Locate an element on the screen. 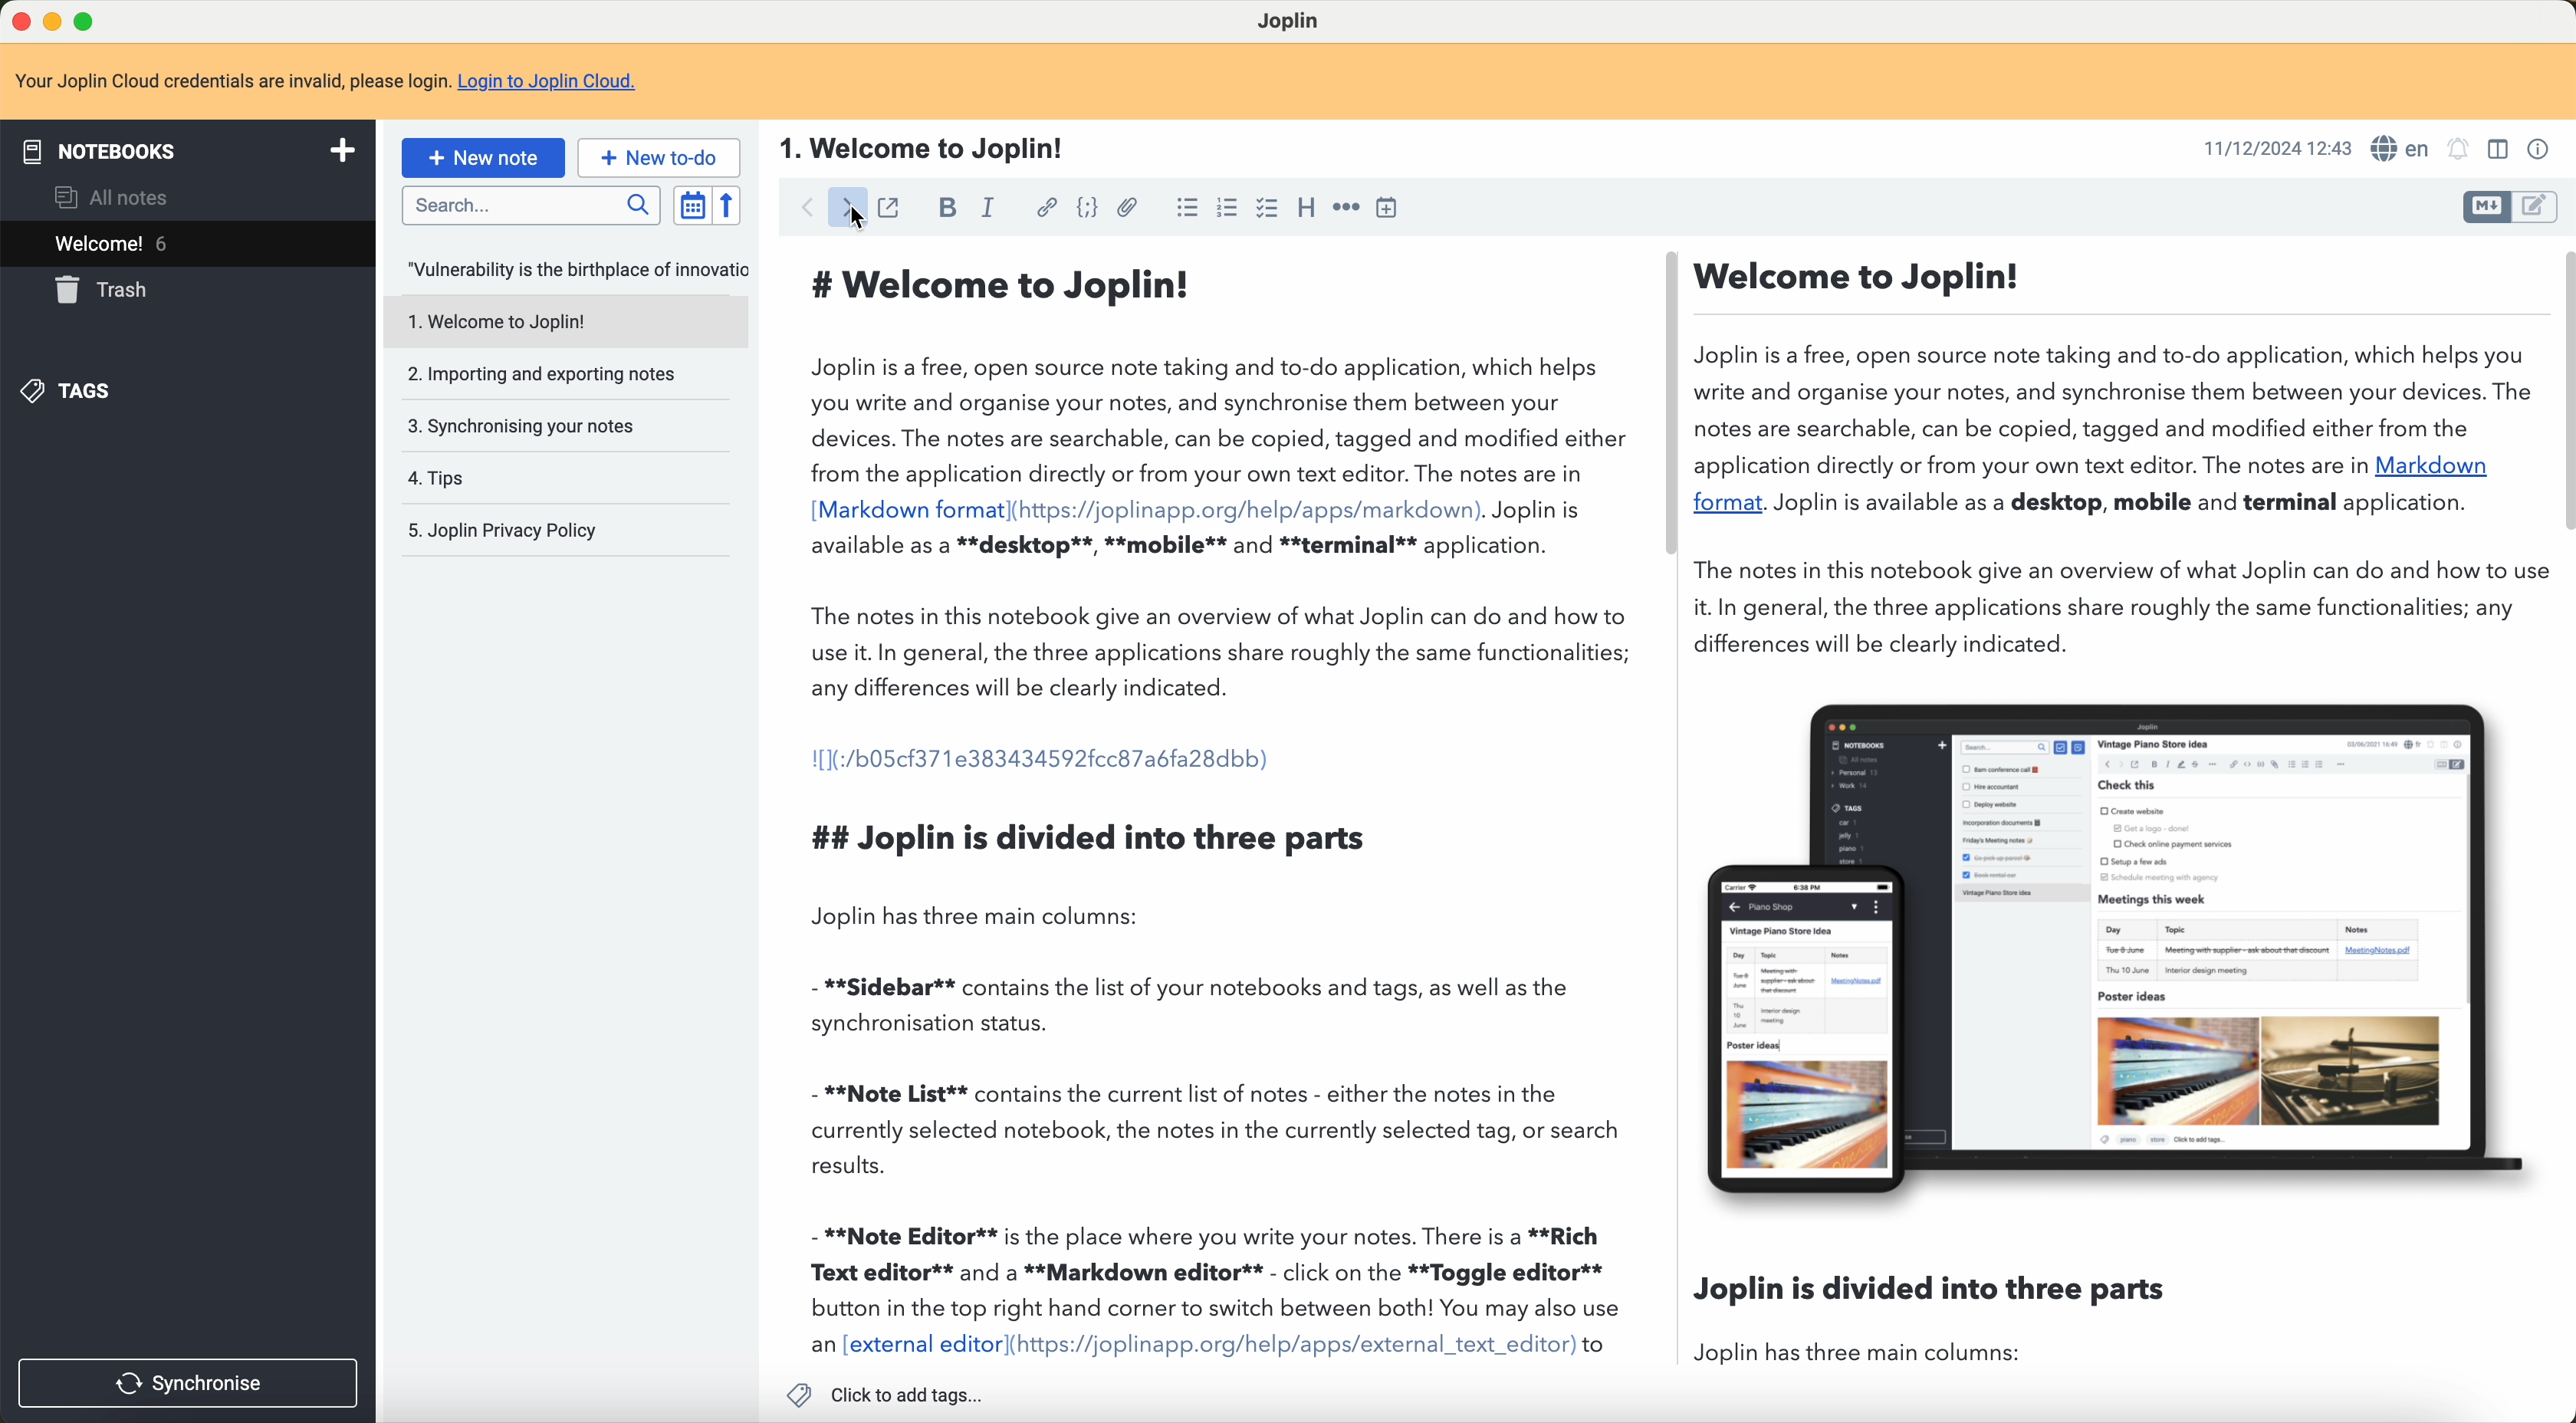 This screenshot has width=2576, height=1423. close is located at coordinates (18, 20).